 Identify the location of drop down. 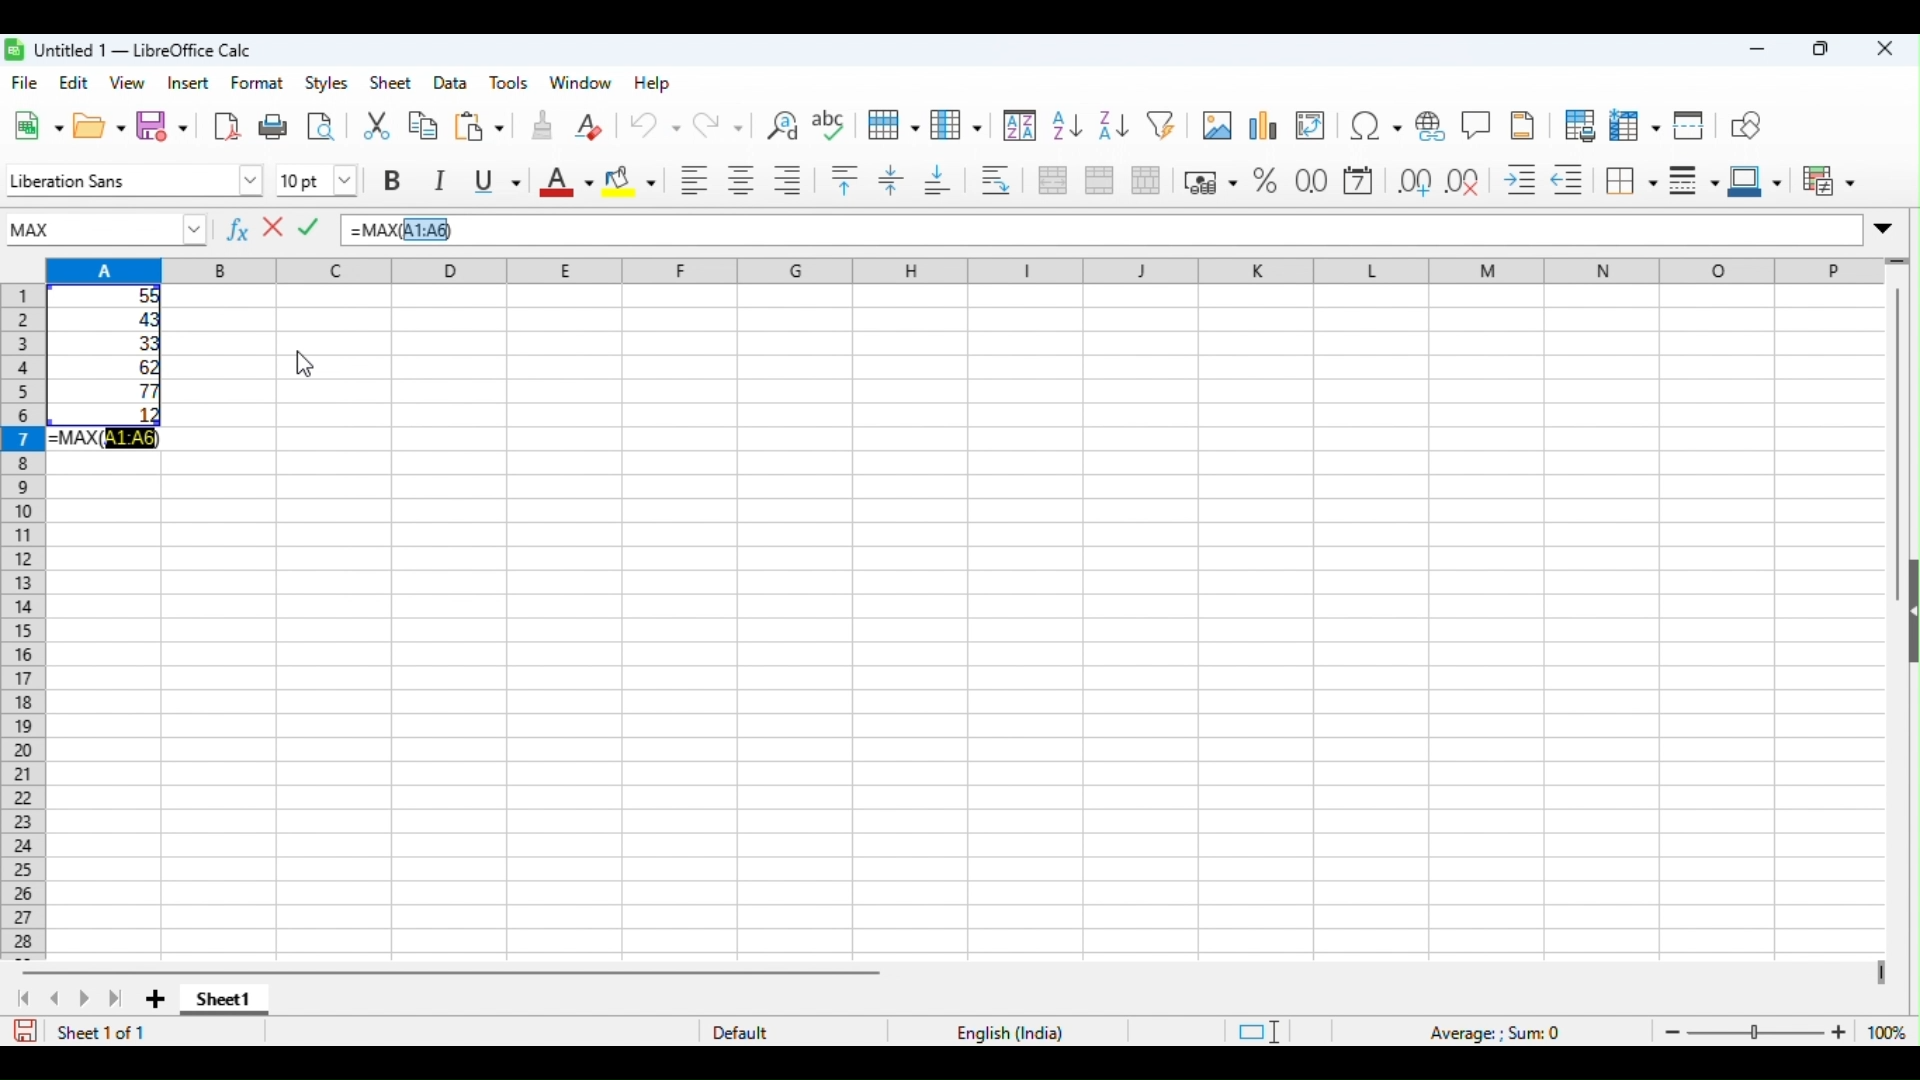
(204, 228).